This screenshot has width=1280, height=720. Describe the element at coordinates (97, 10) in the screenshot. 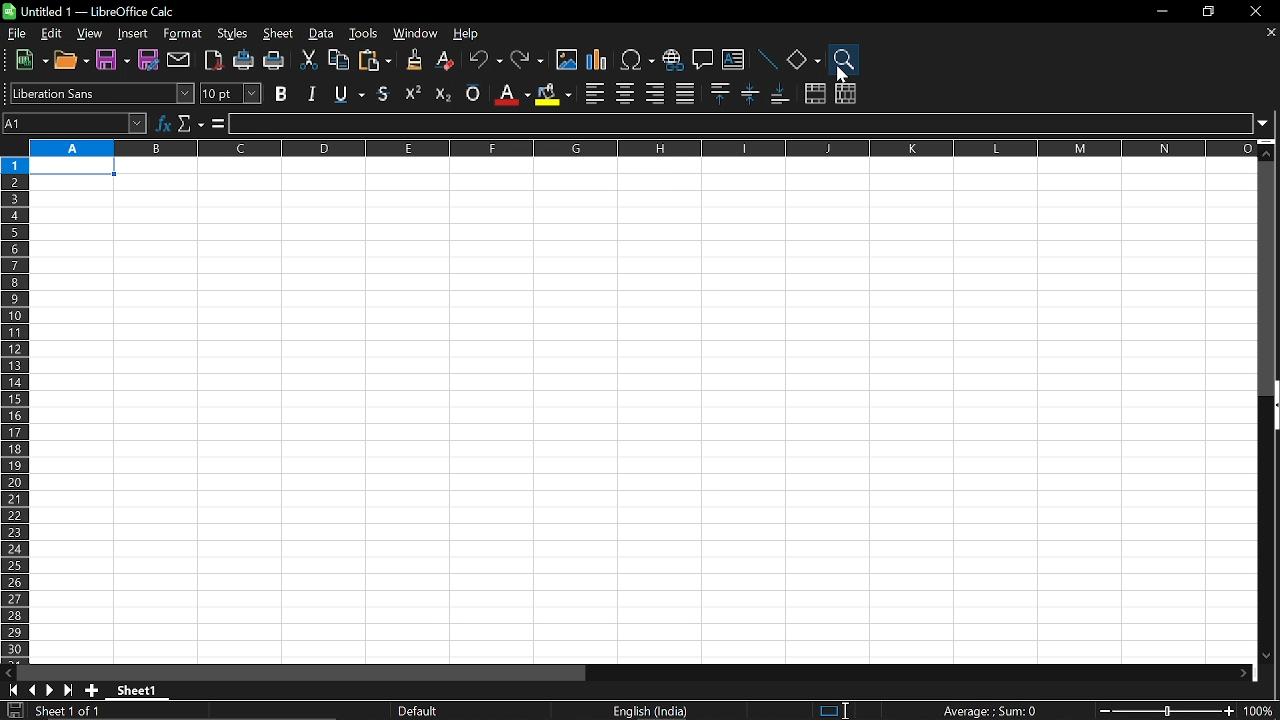

I see `Current window` at that location.